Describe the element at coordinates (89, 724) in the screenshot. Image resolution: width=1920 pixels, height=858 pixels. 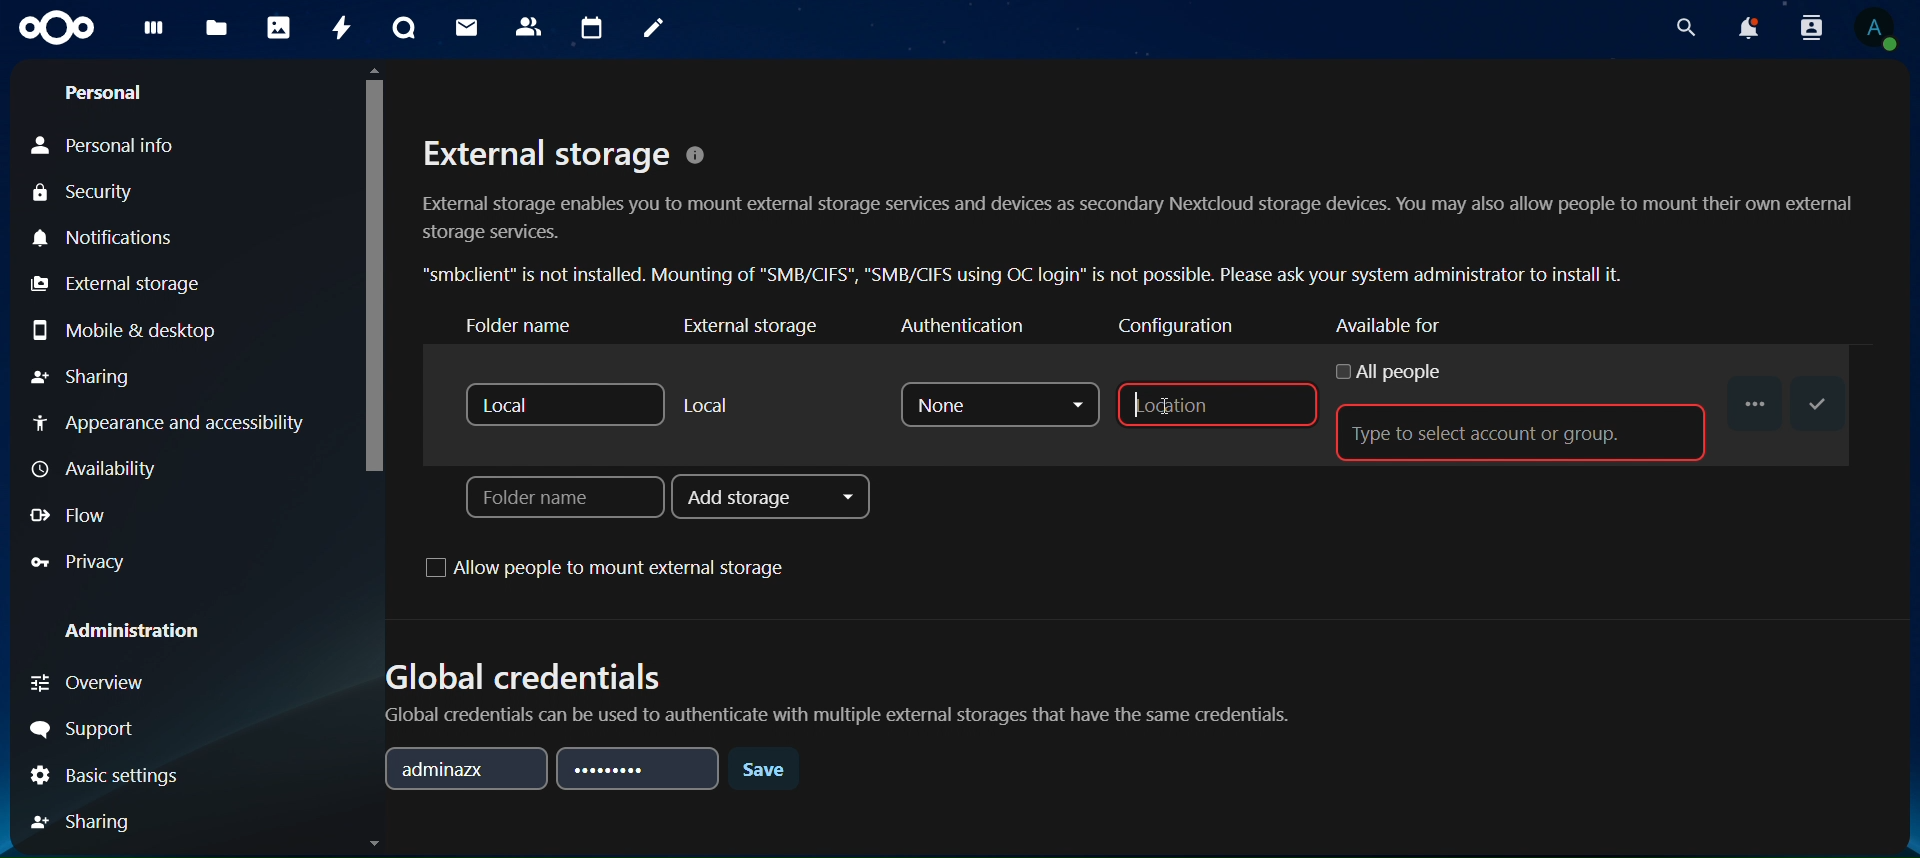
I see `support` at that location.